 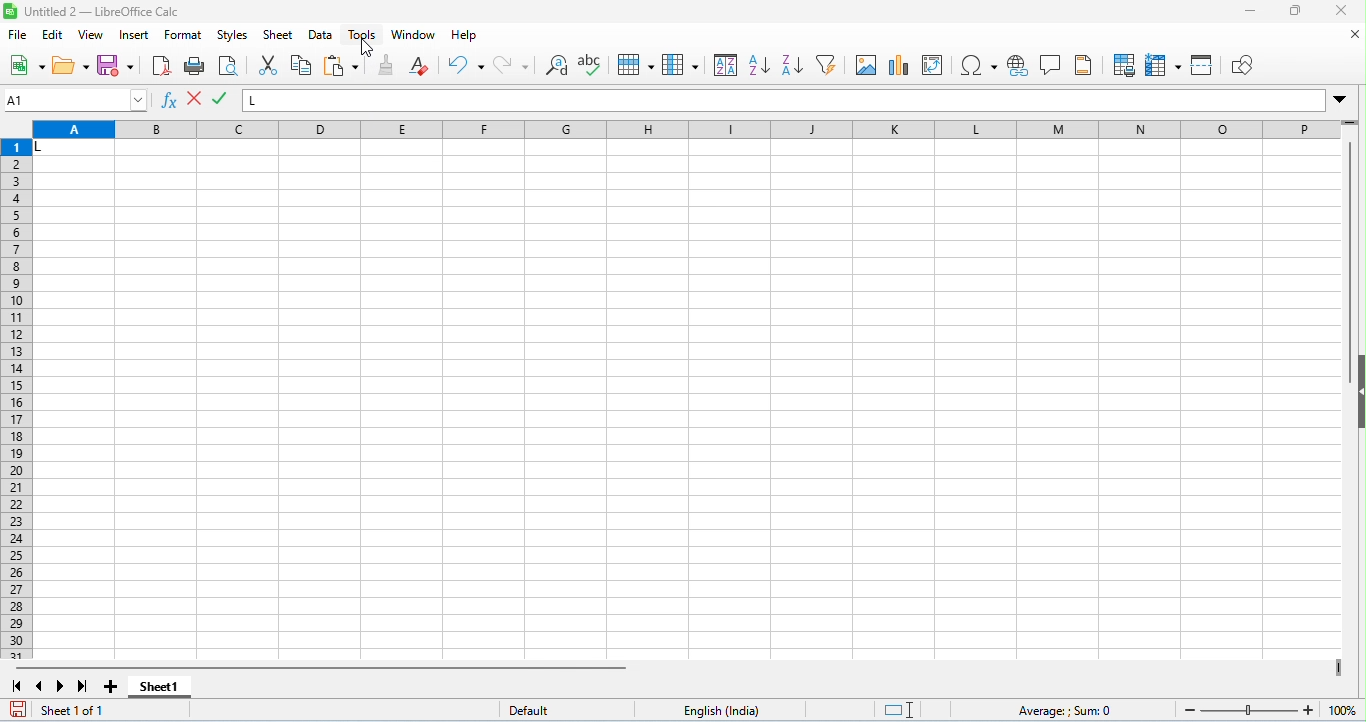 I want to click on print, so click(x=195, y=67).